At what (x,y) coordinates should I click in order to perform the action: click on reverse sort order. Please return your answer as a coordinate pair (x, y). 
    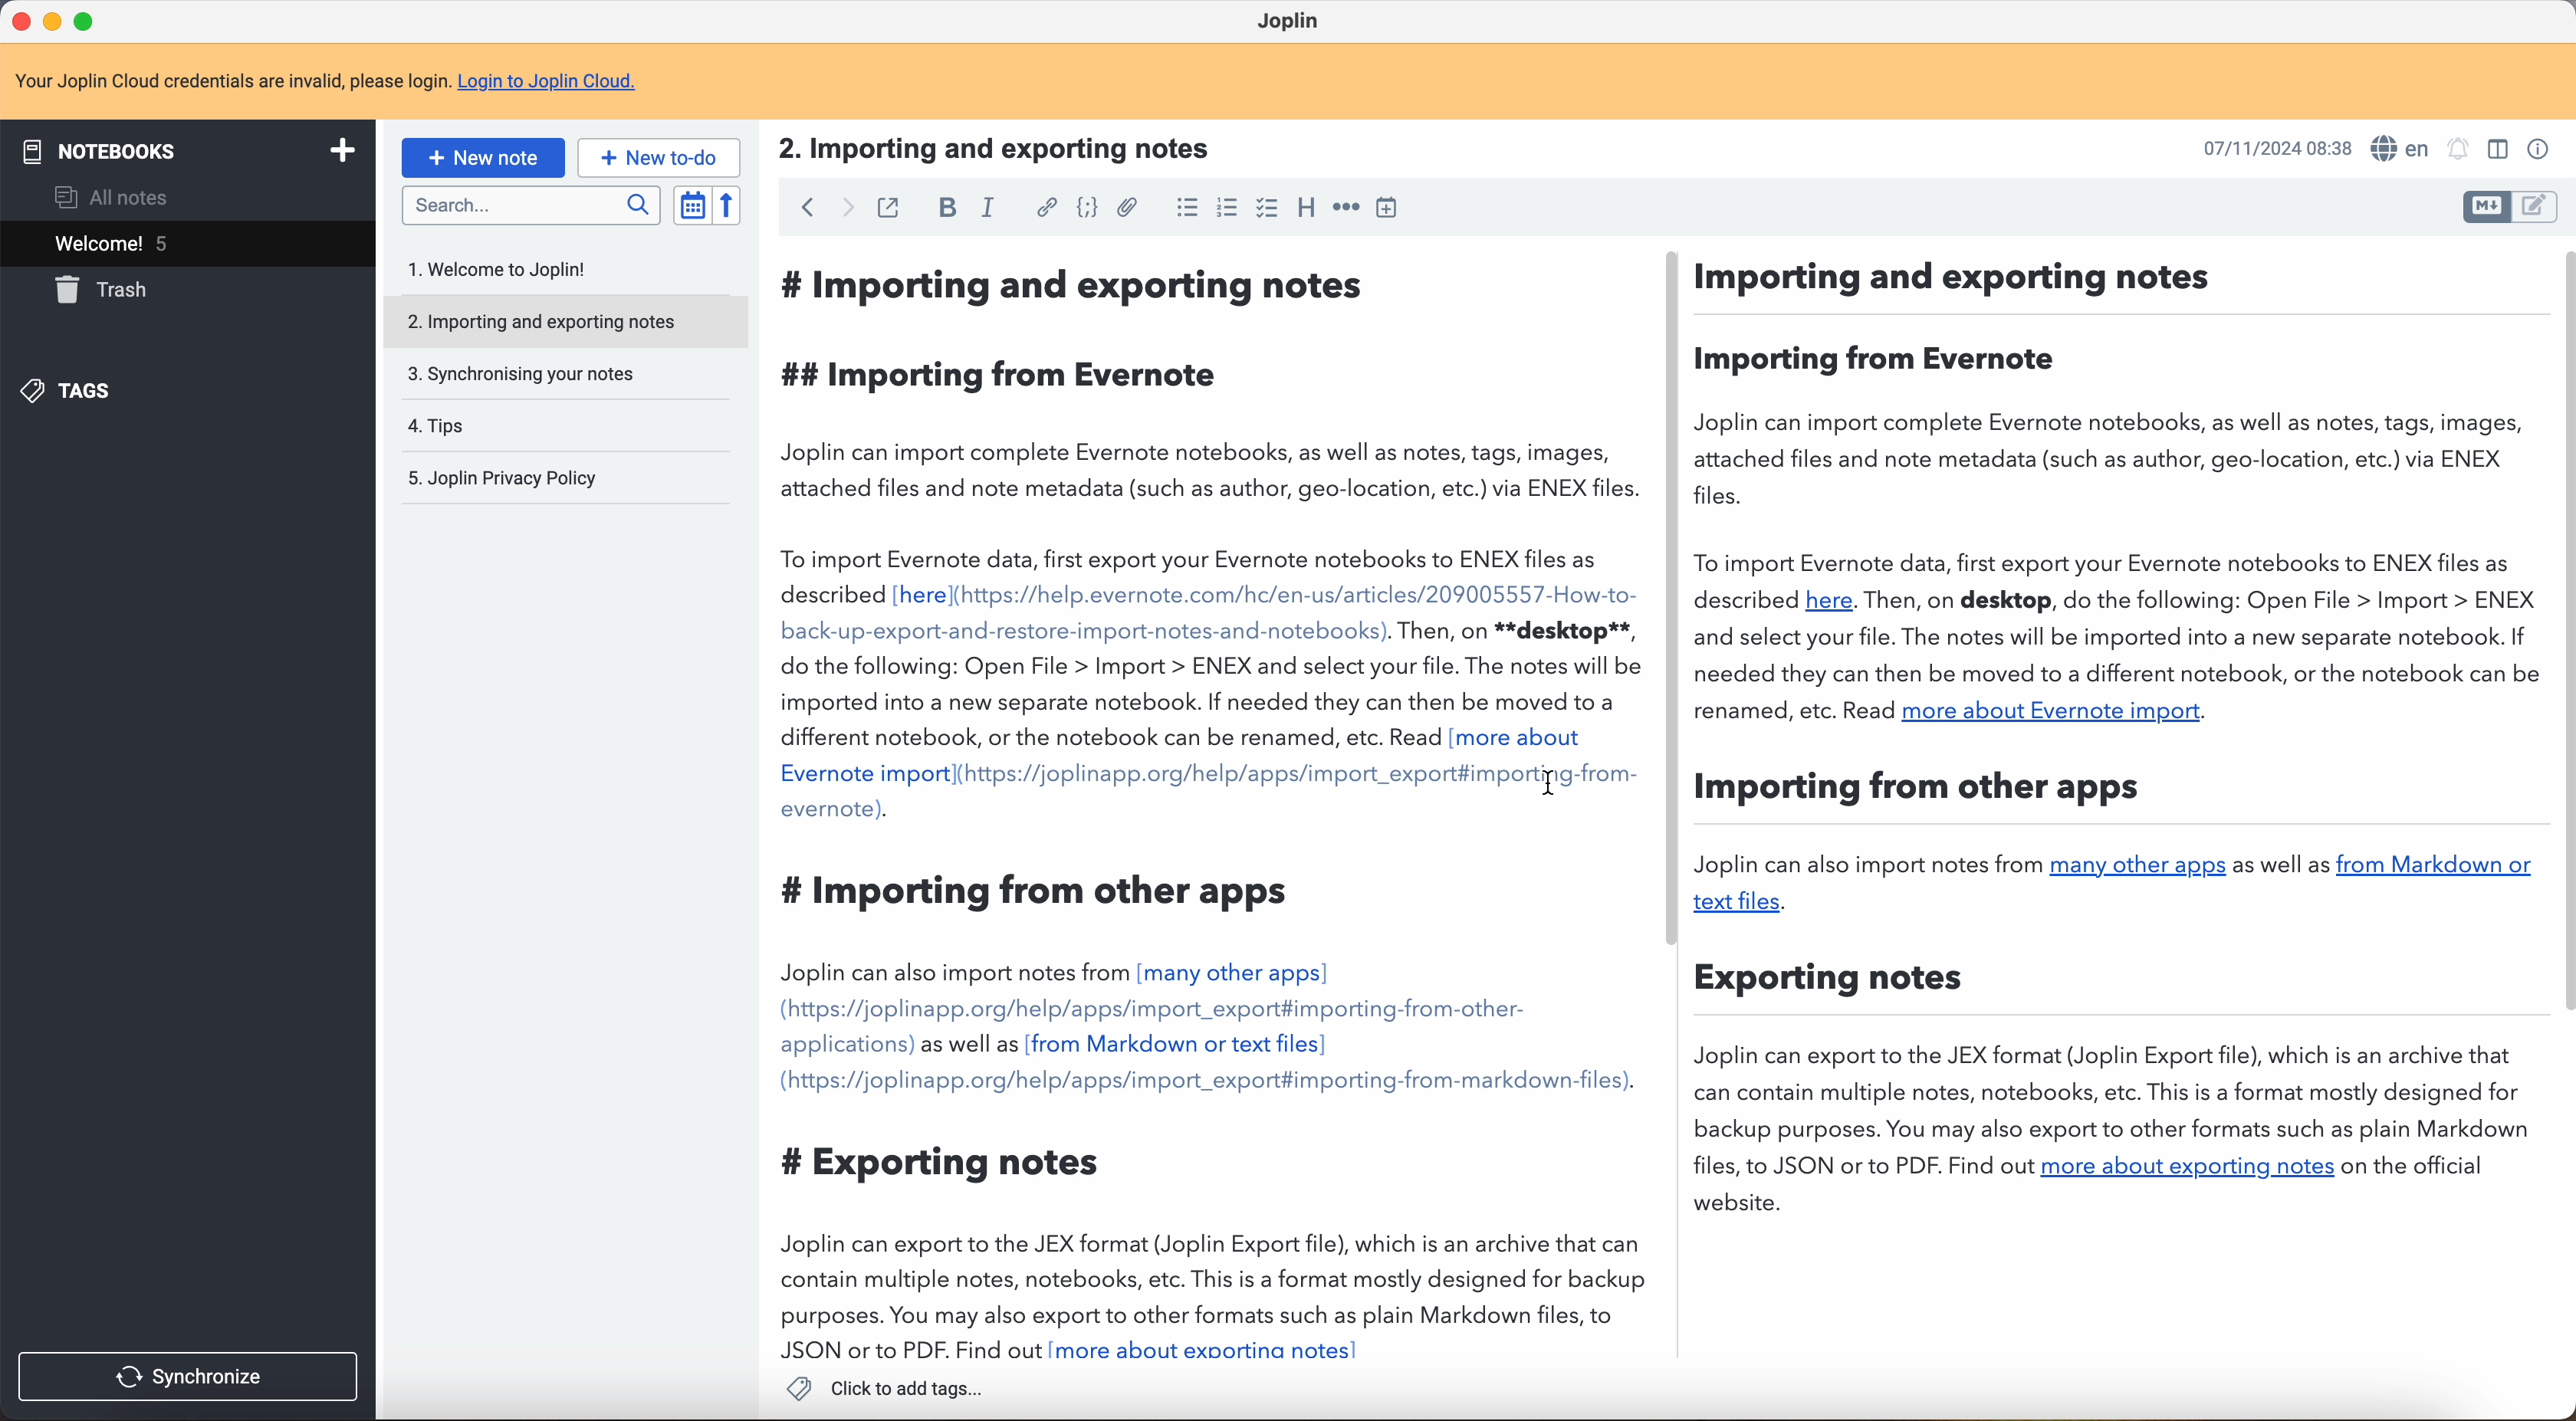
    Looking at the image, I should click on (725, 206).